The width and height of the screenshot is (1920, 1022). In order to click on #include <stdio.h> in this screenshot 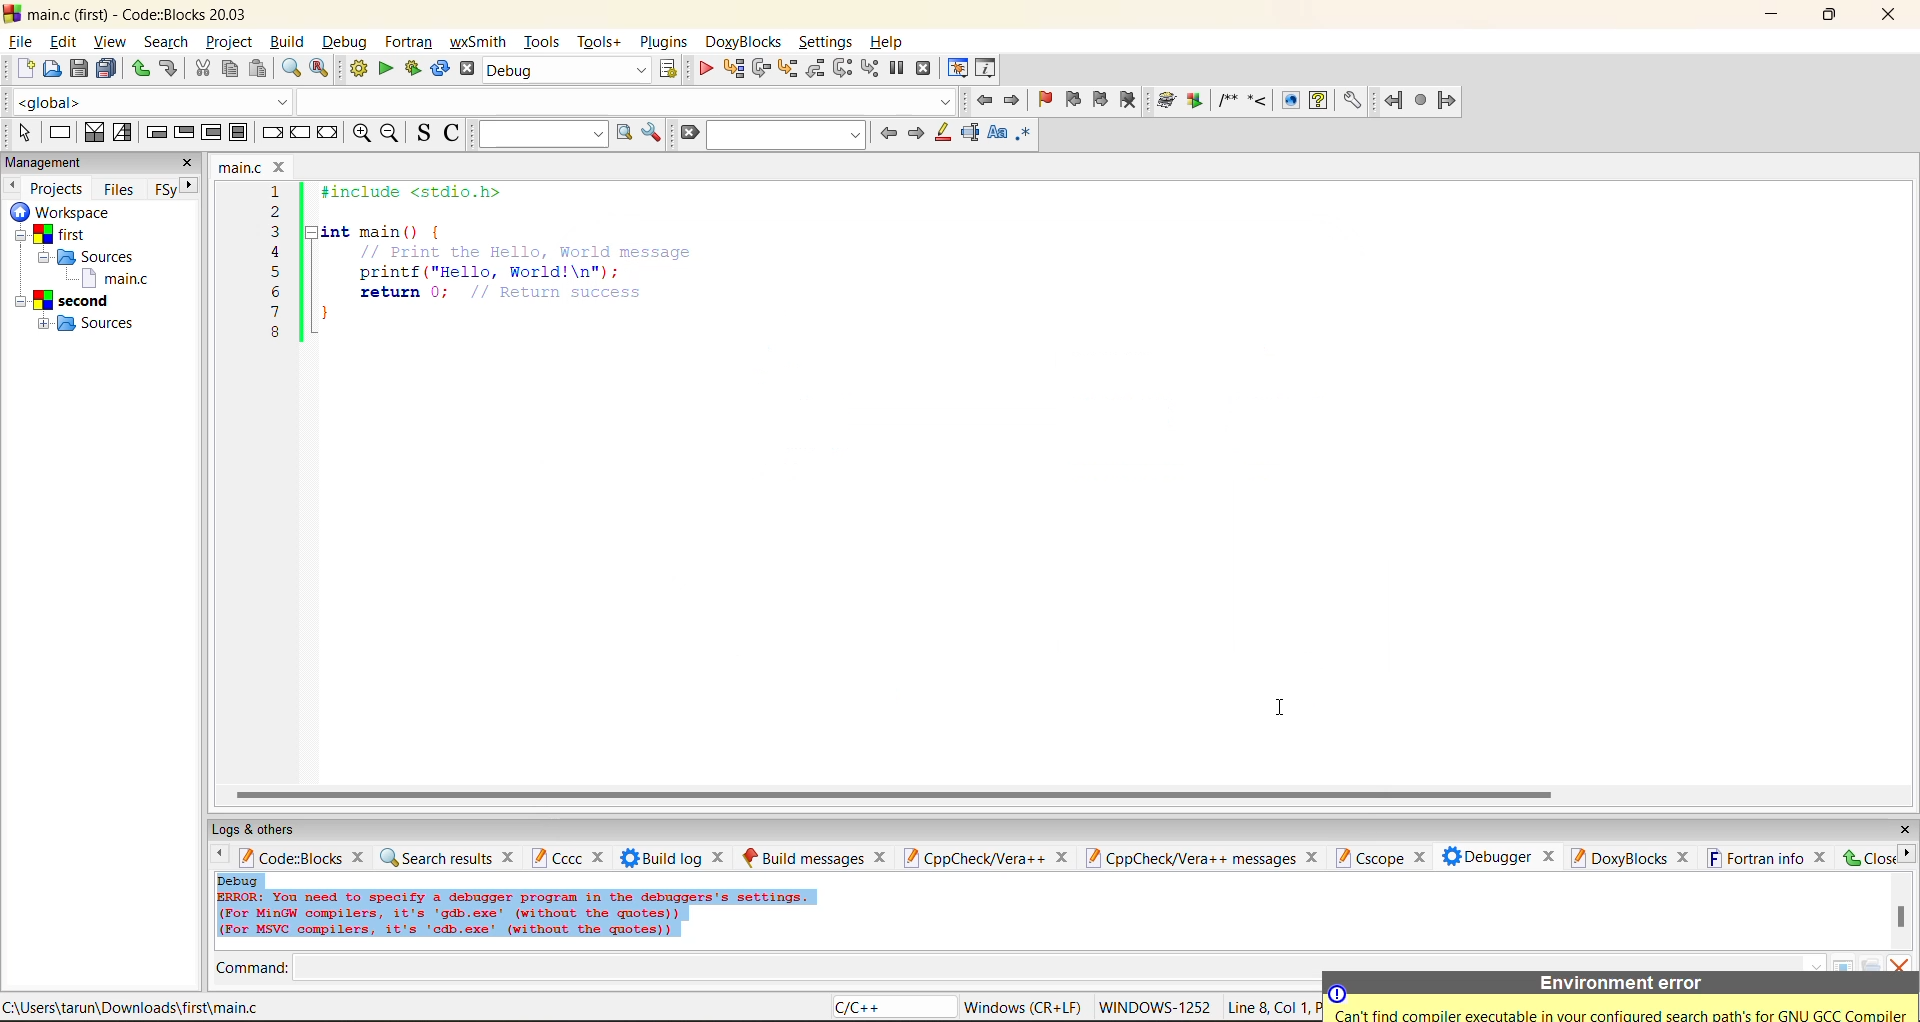, I will do `click(424, 192)`.